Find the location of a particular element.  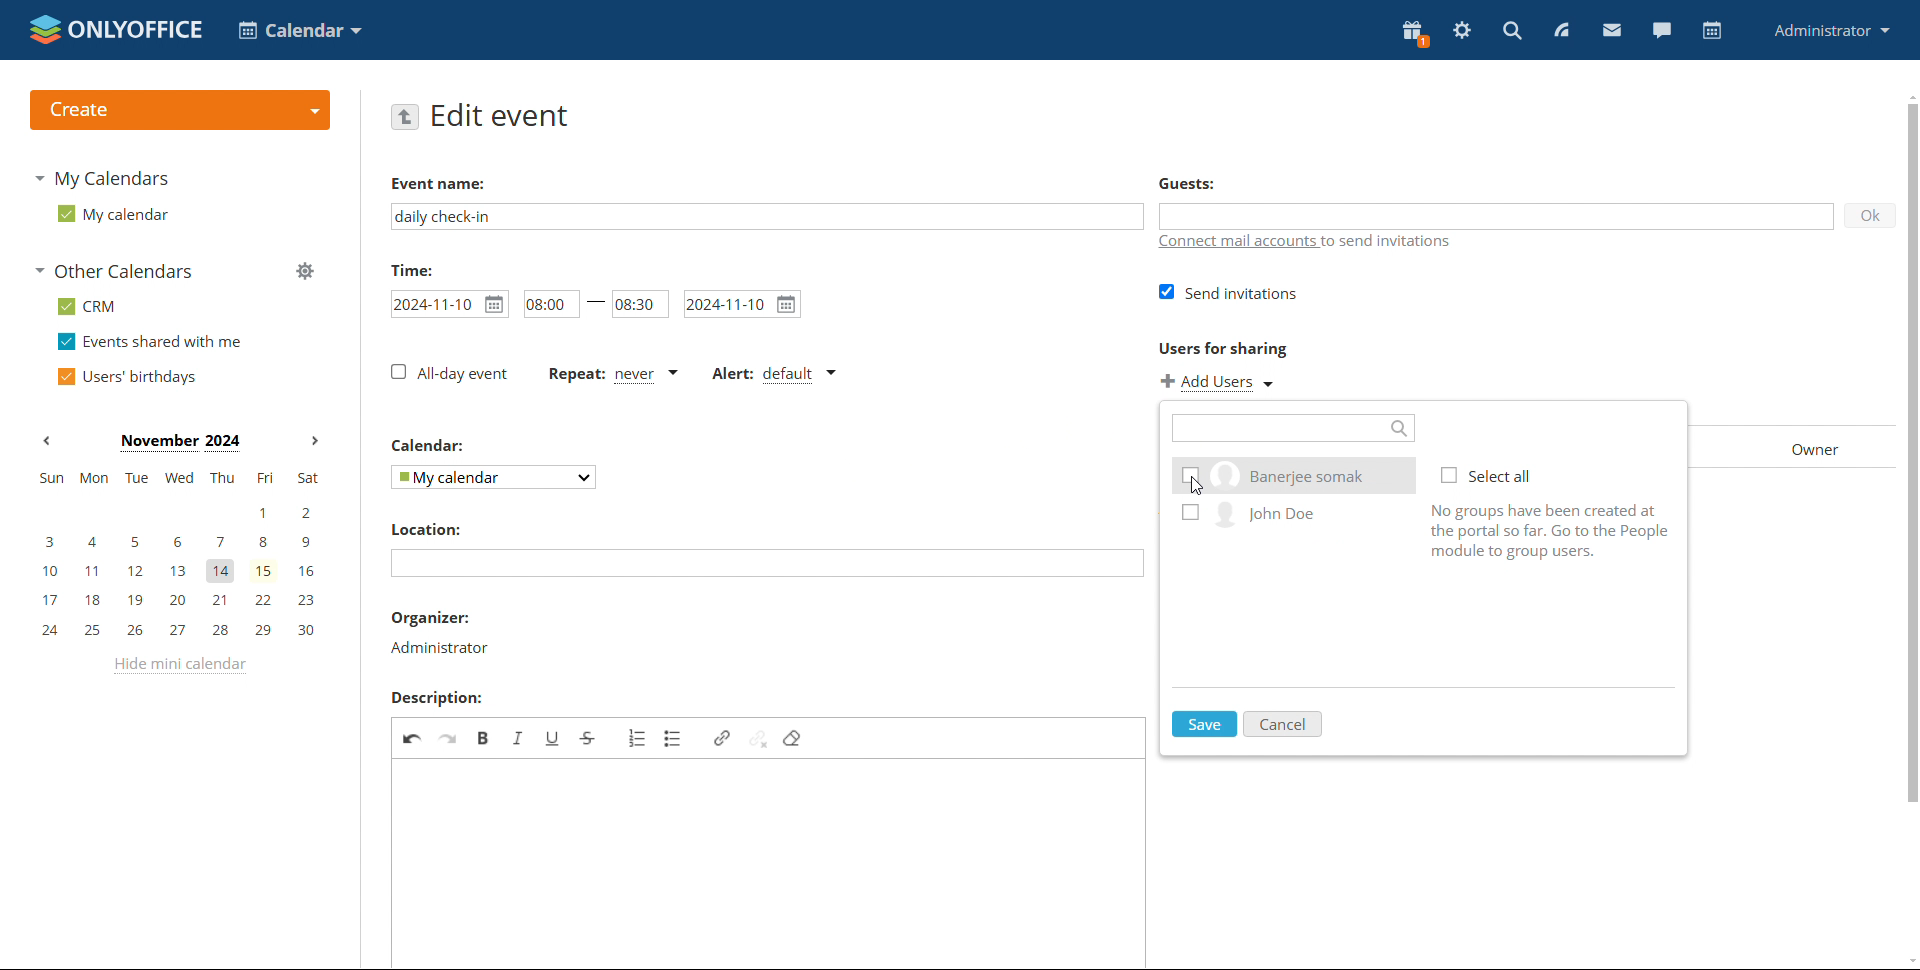

owner is located at coordinates (1798, 448).